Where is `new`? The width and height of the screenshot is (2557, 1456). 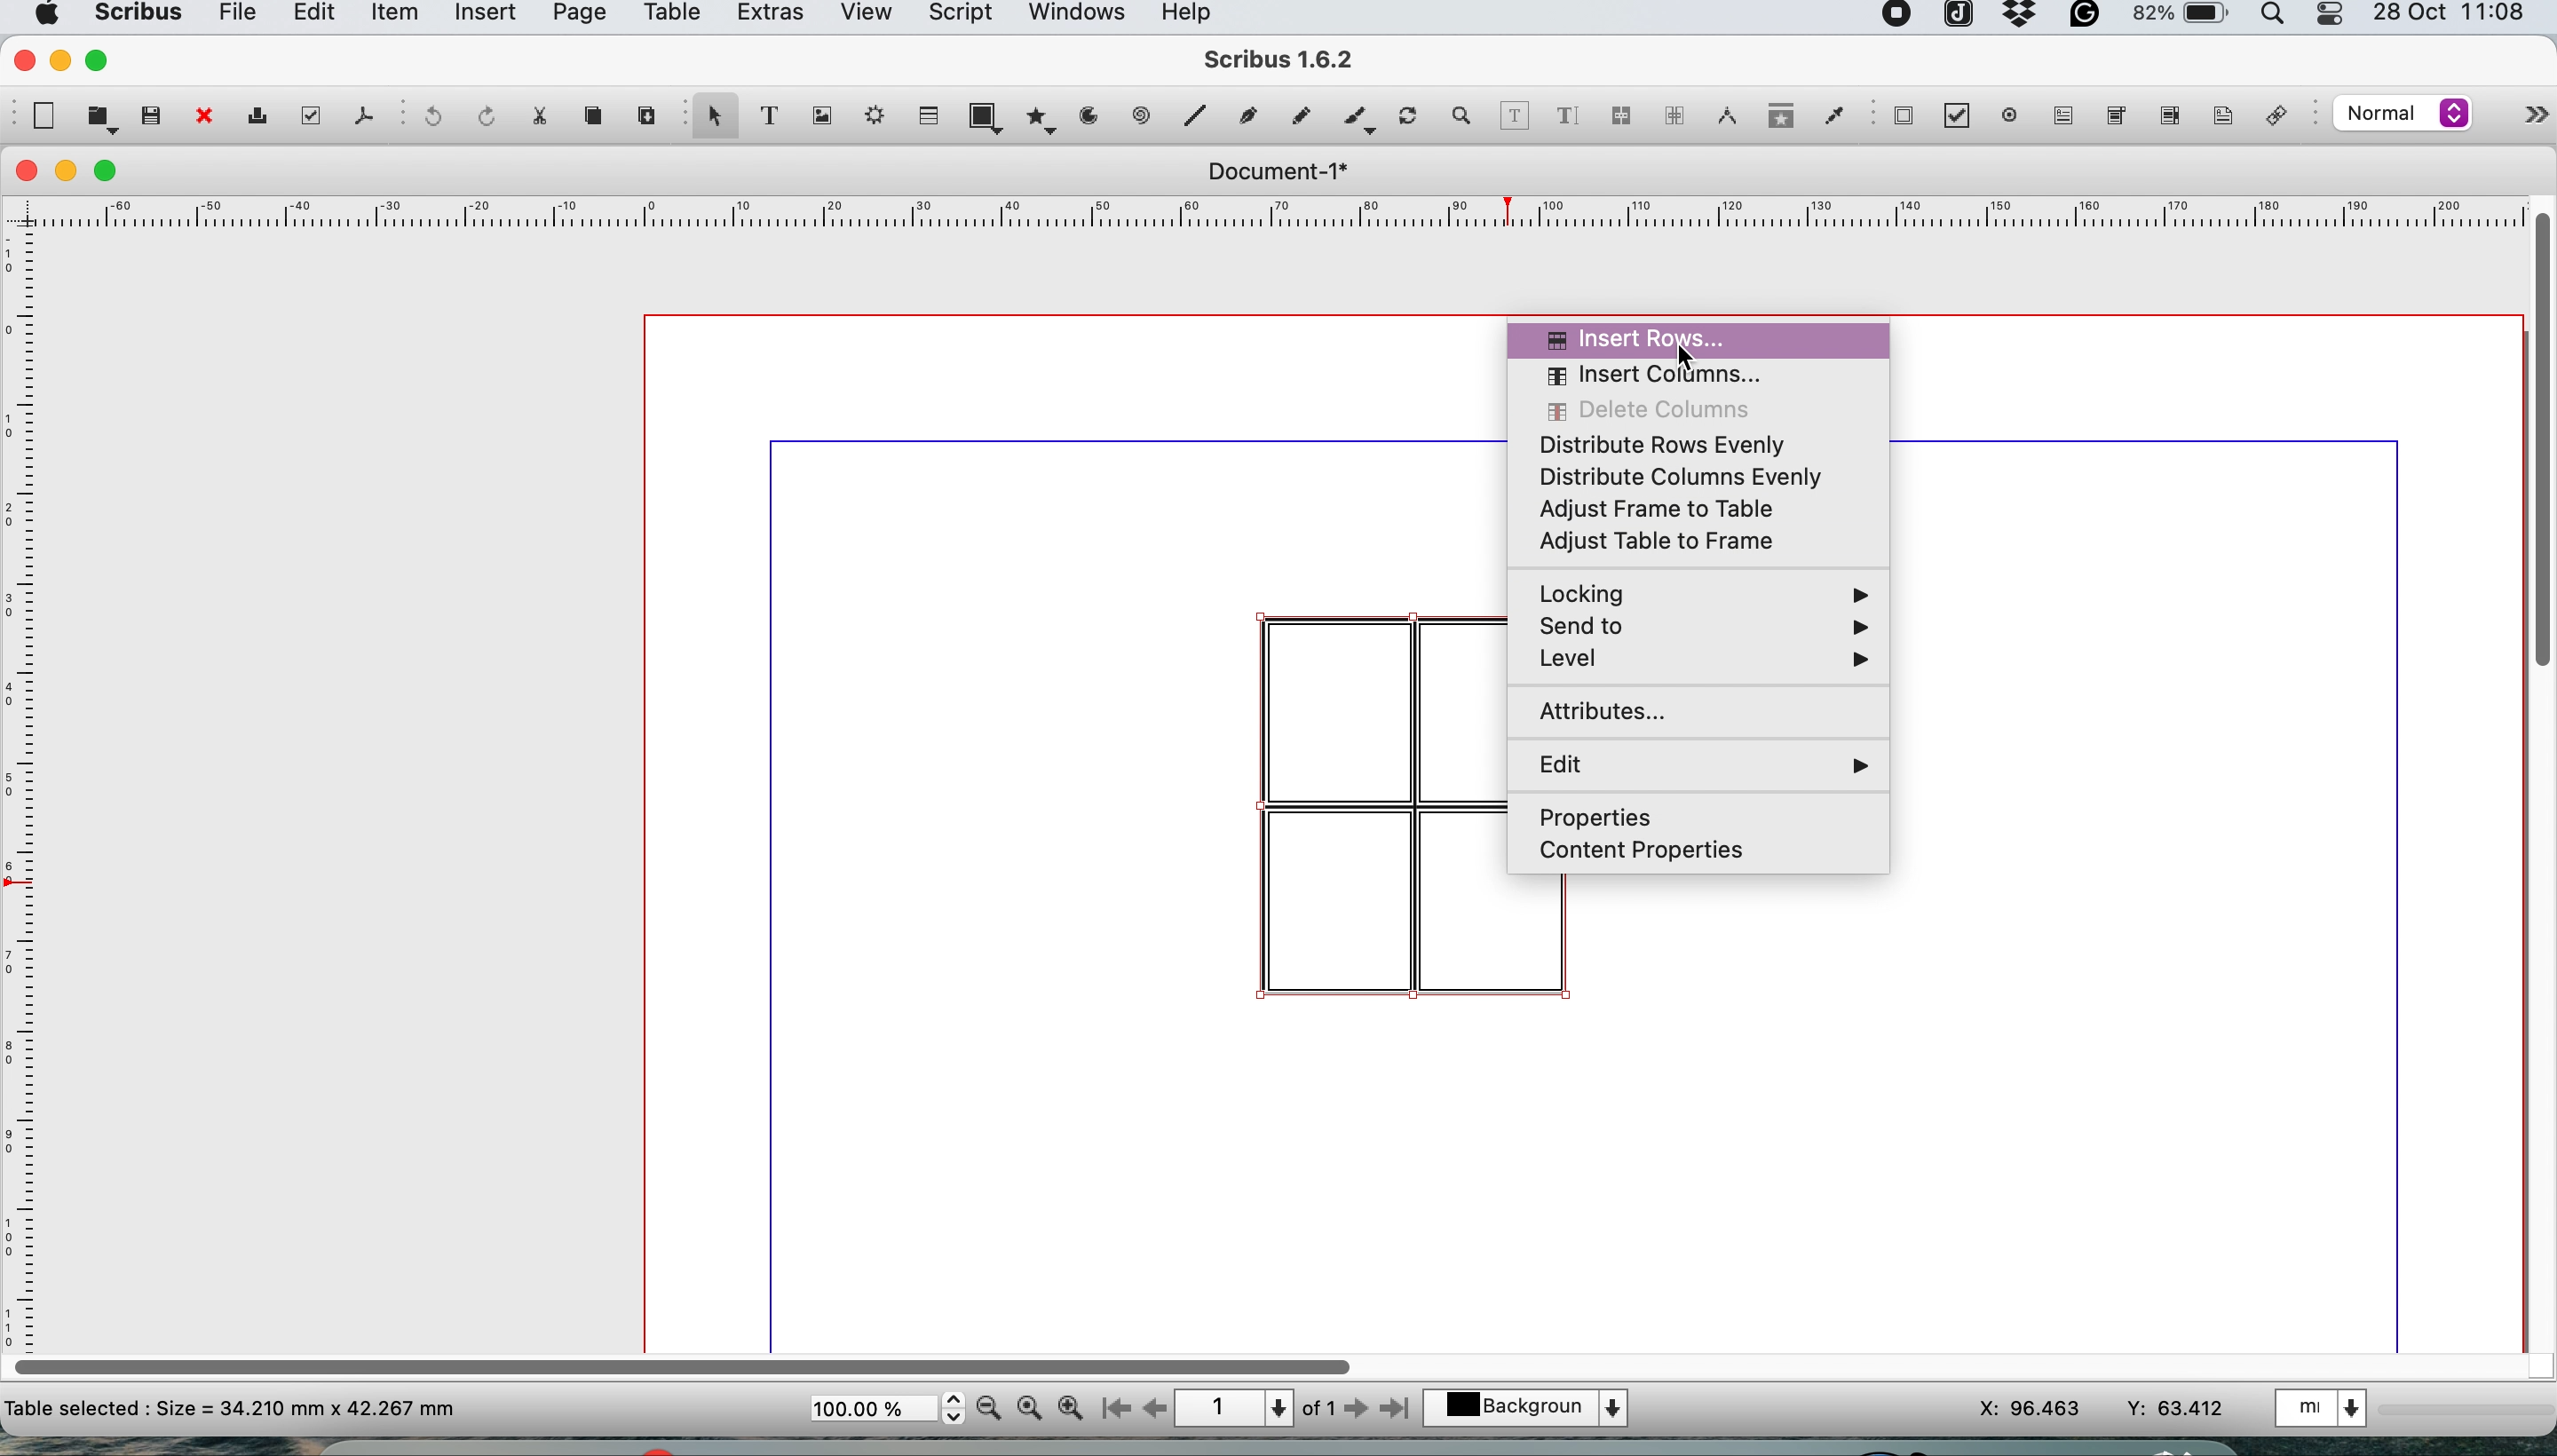 new is located at coordinates (41, 116).